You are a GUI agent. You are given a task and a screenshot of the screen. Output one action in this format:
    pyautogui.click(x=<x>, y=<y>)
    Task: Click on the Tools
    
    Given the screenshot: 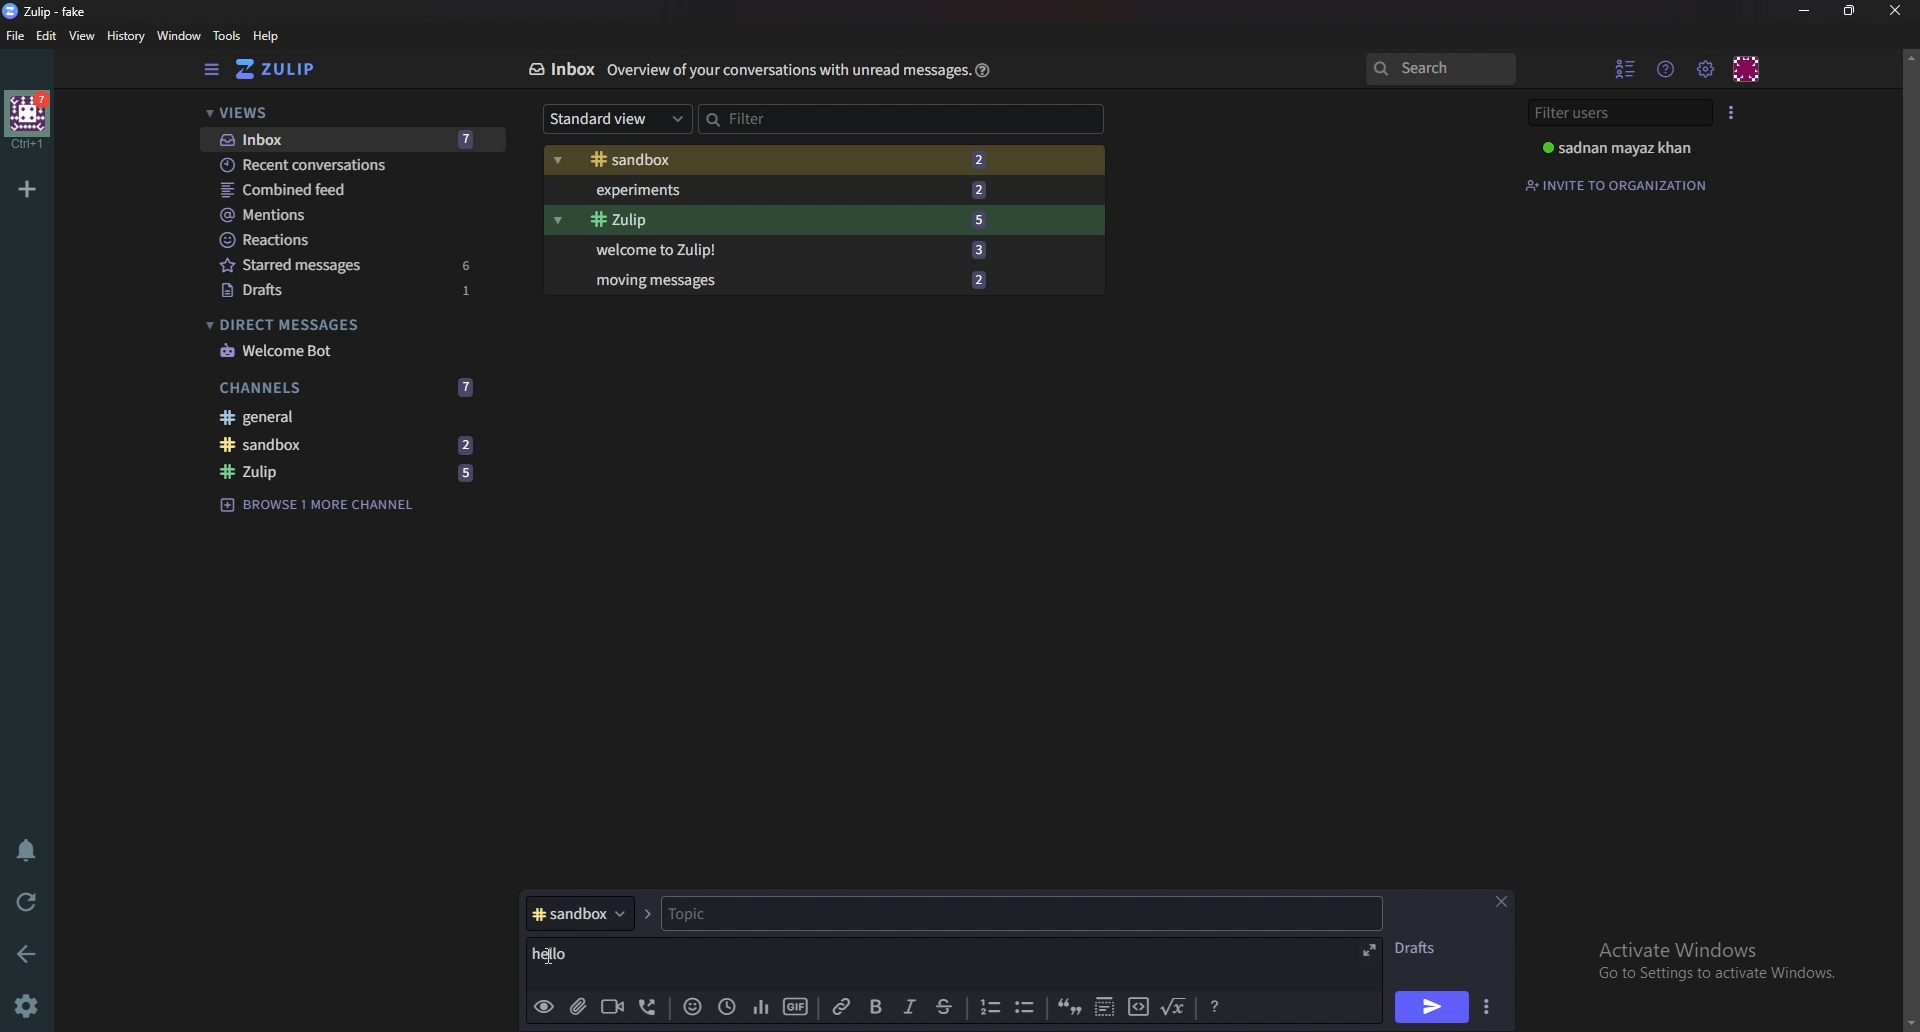 What is the action you would take?
    pyautogui.click(x=229, y=36)
    